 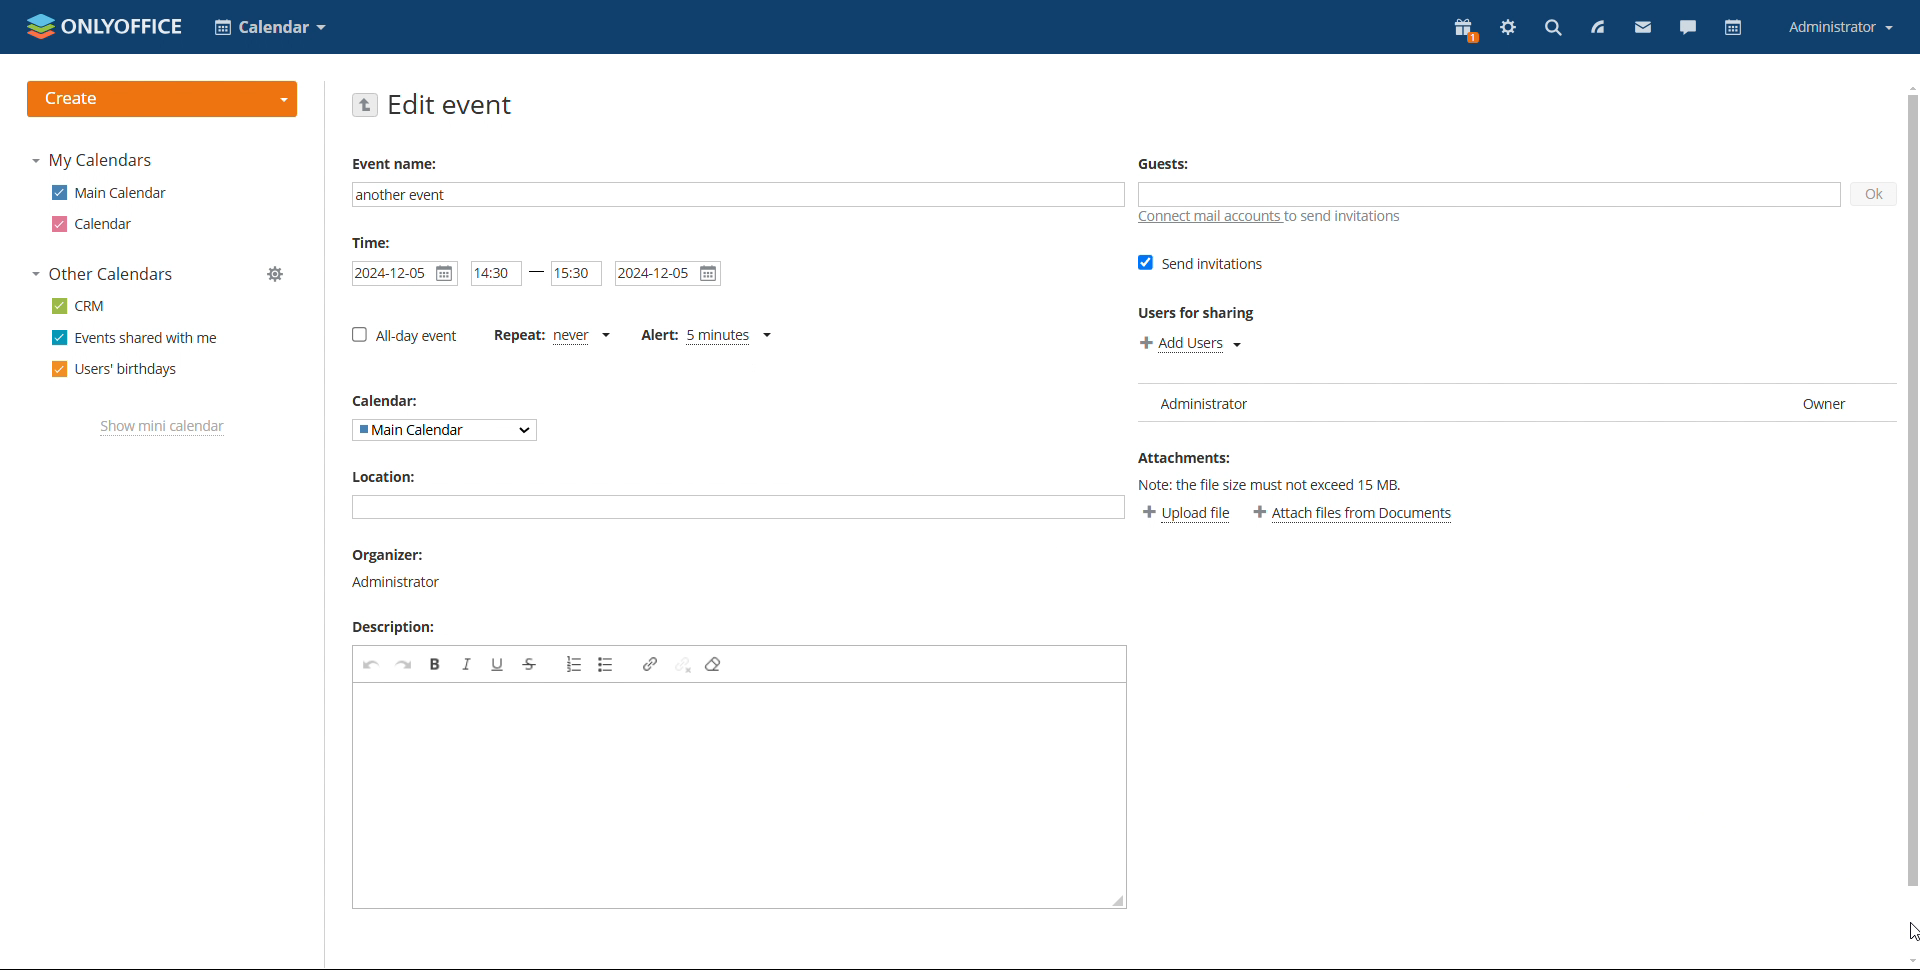 What do you see at coordinates (1185, 455) in the screenshot?
I see `Attachments:` at bounding box center [1185, 455].